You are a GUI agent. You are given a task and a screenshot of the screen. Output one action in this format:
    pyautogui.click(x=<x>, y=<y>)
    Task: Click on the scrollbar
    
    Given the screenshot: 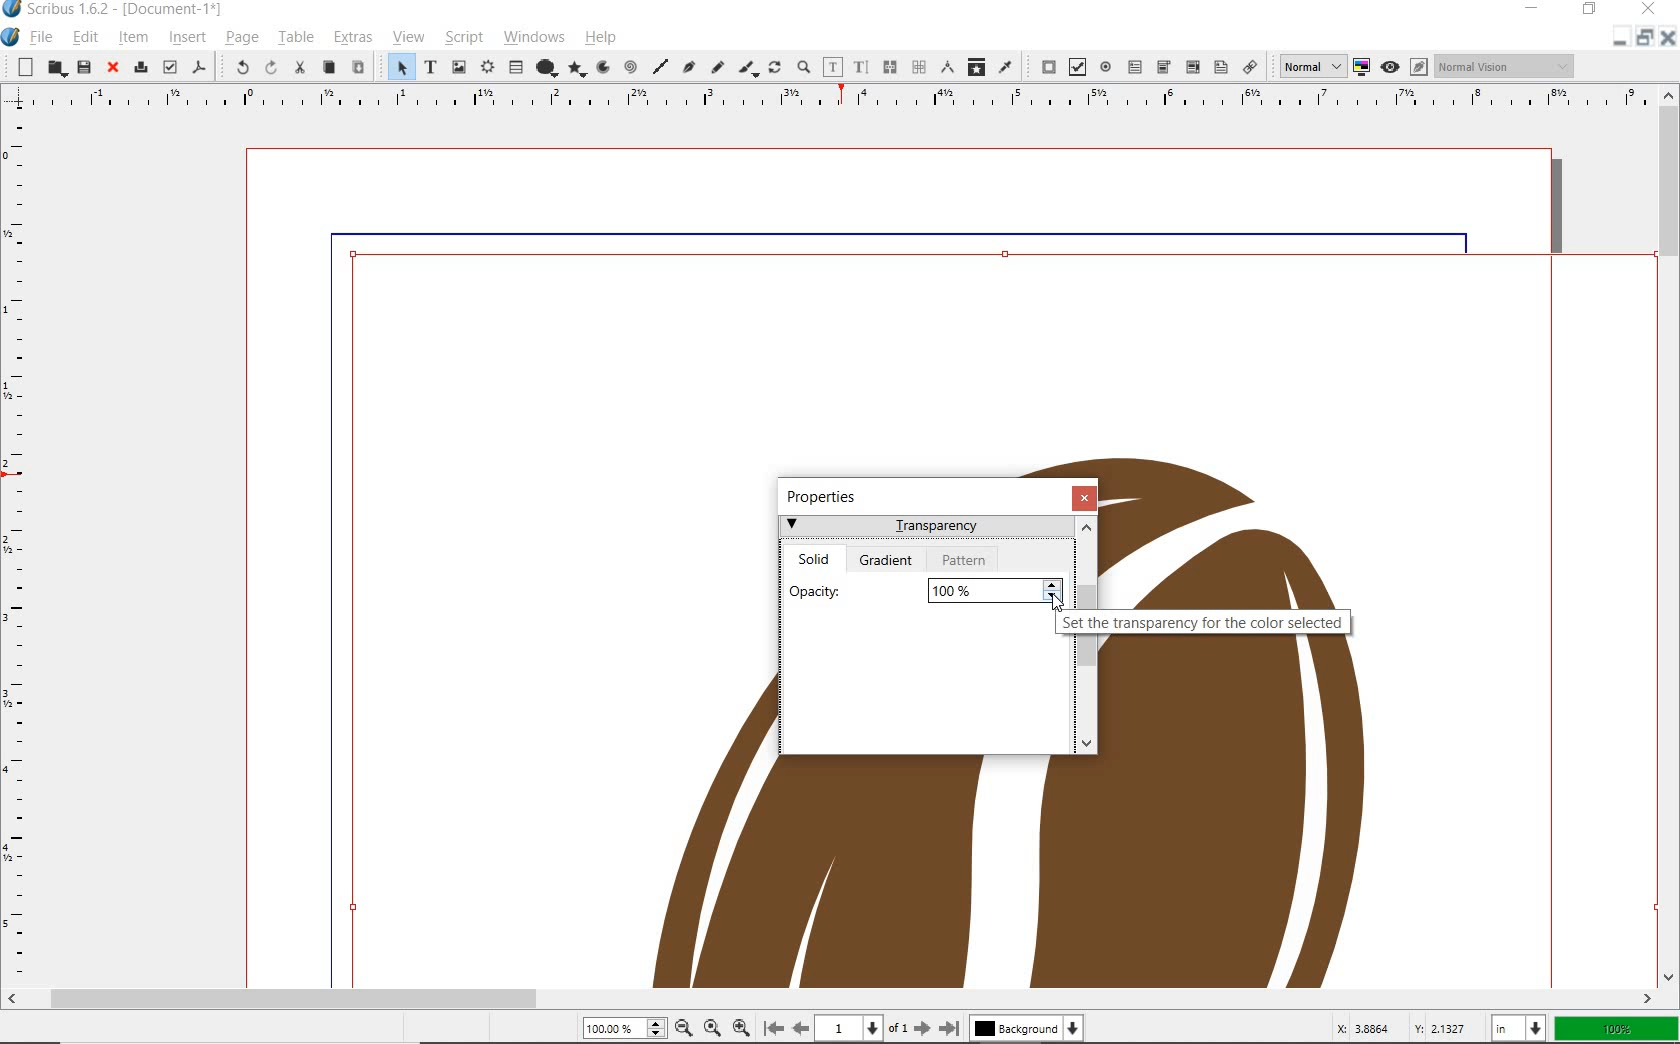 What is the action you would take?
    pyautogui.click(x=830, y=1001)
    